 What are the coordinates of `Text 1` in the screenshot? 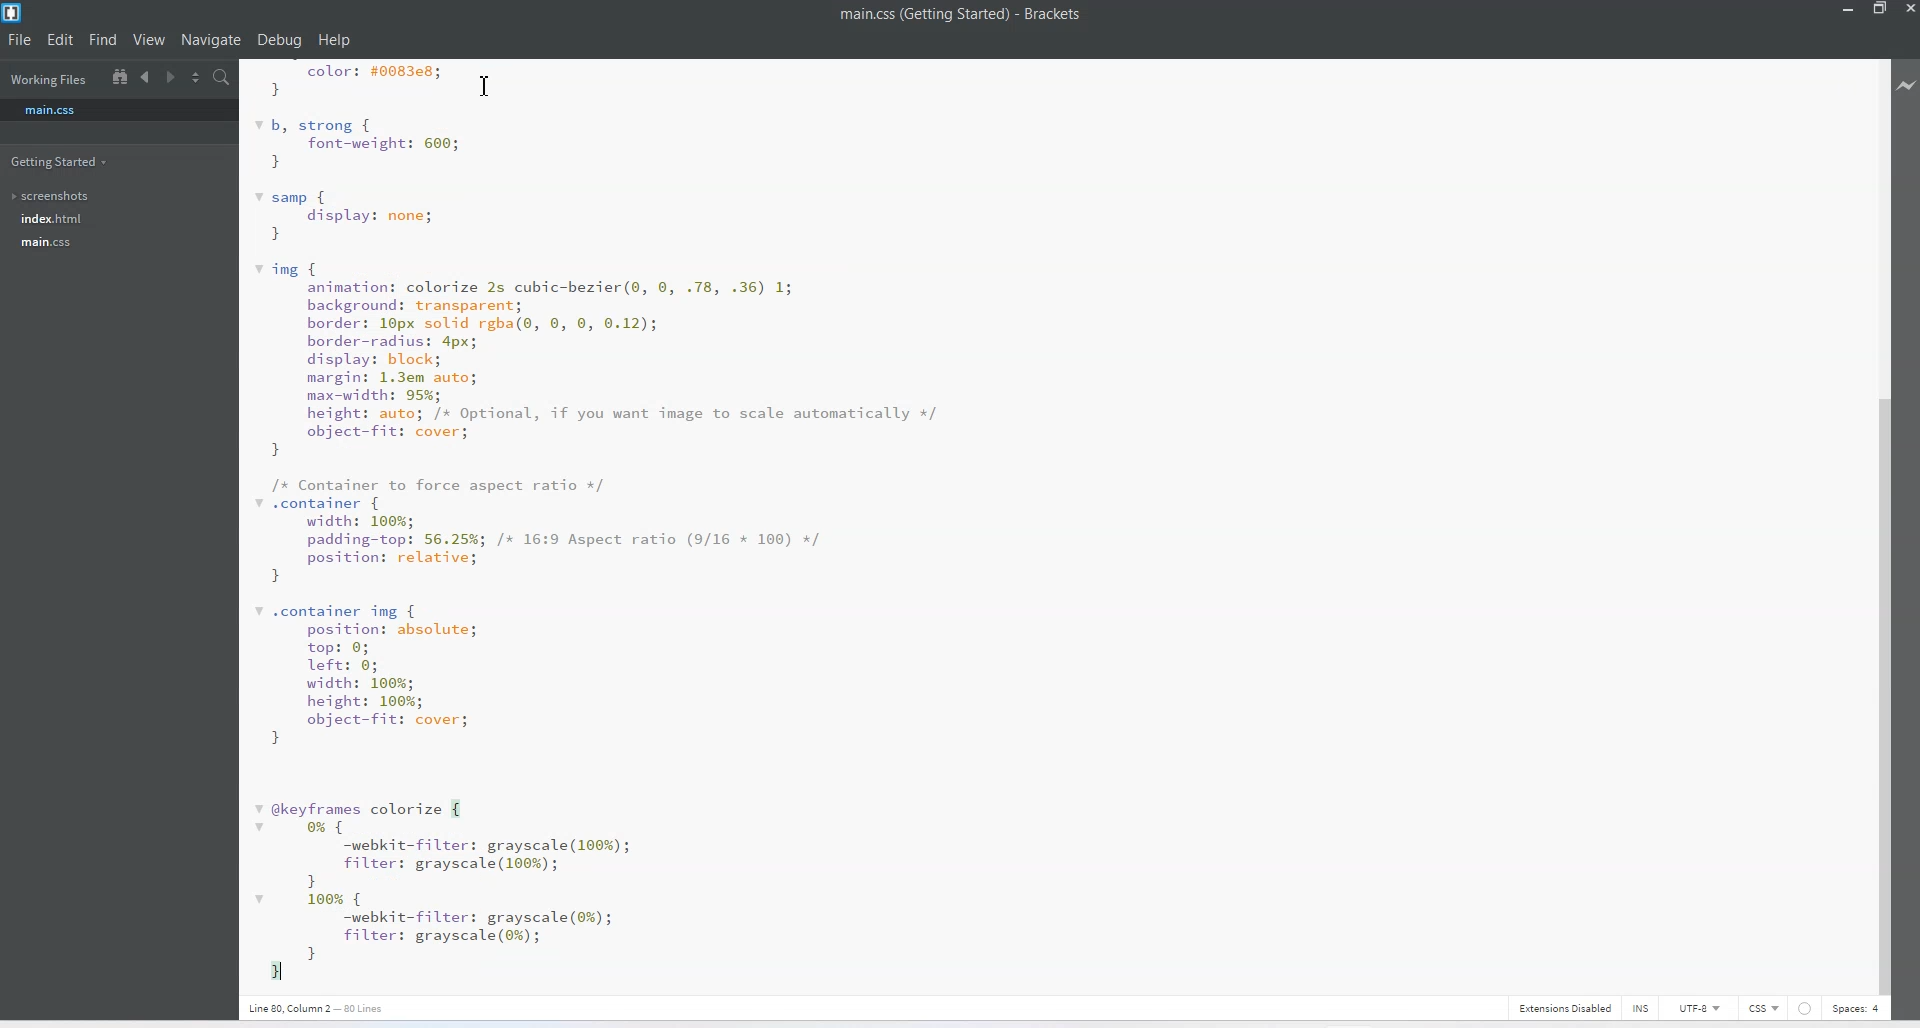 It's located at (961, 15).